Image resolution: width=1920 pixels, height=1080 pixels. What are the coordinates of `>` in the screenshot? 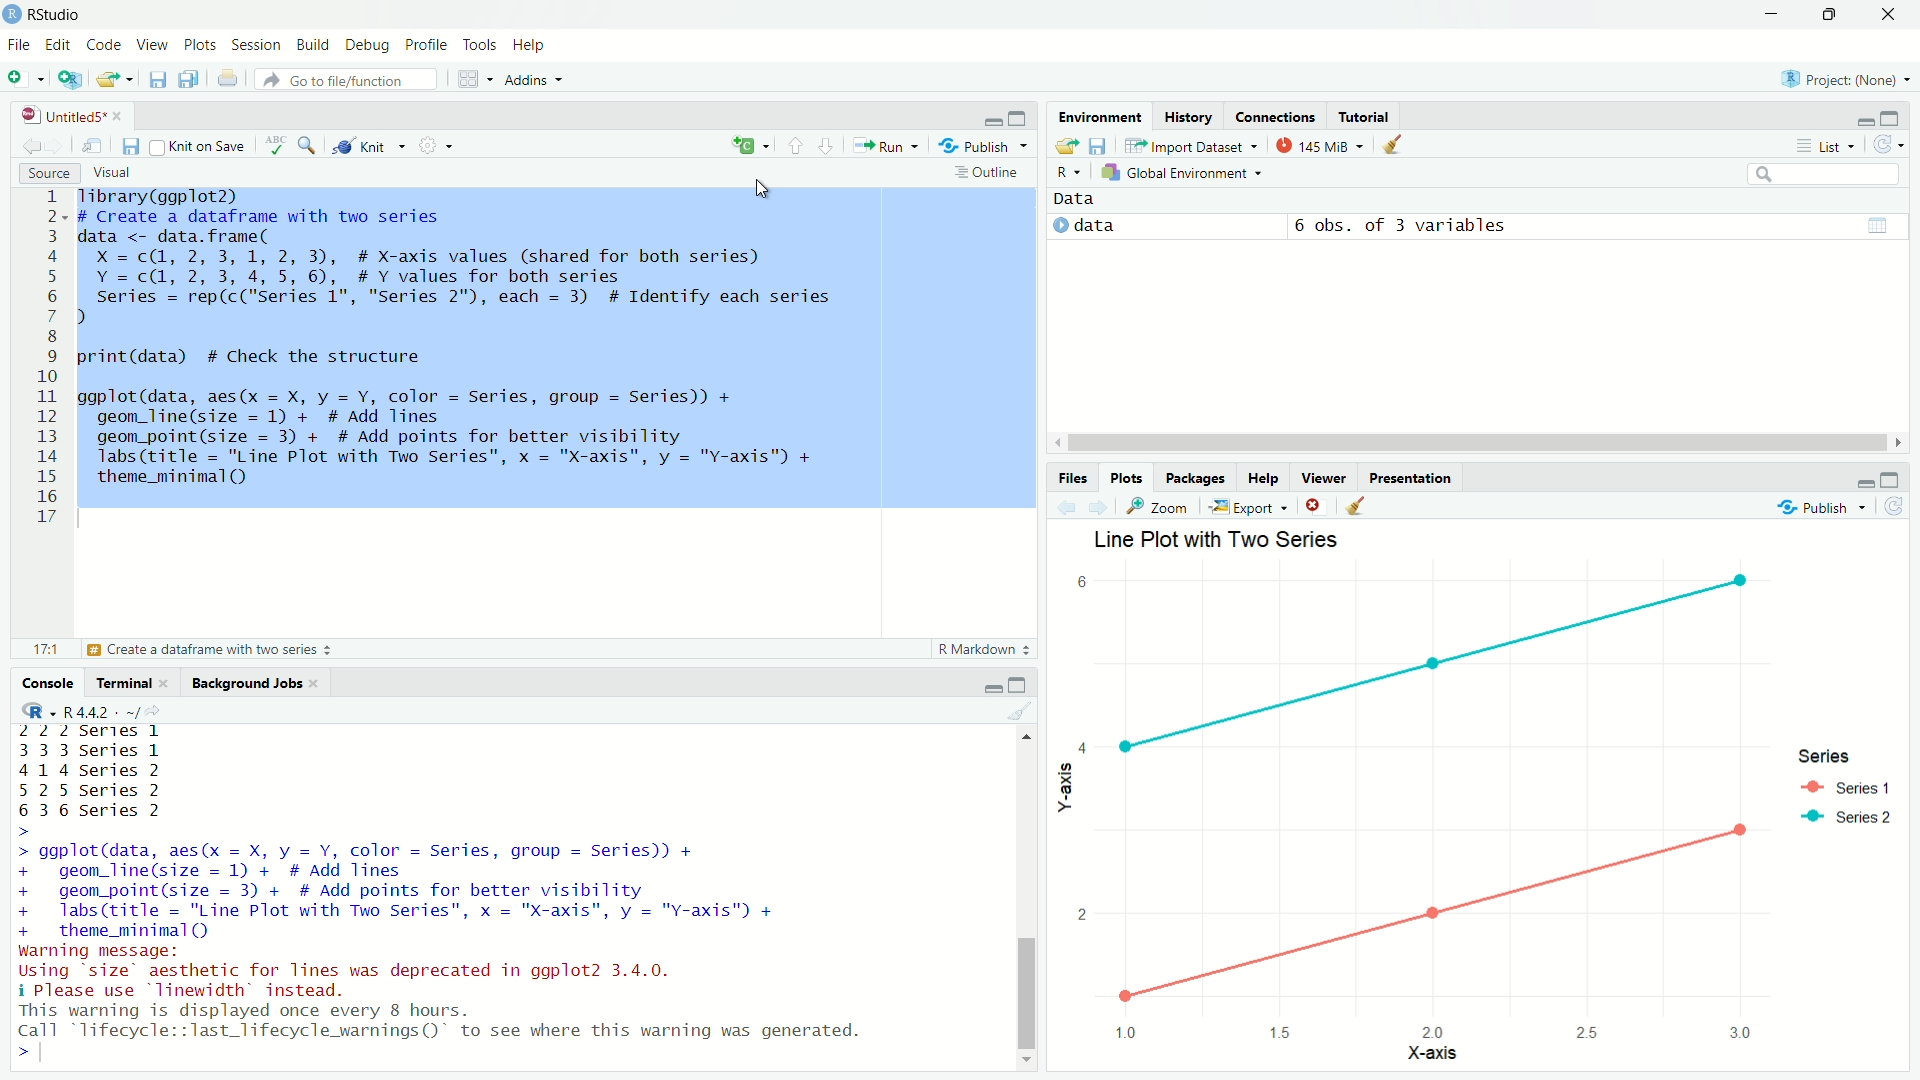 It's located at (14, 1051).